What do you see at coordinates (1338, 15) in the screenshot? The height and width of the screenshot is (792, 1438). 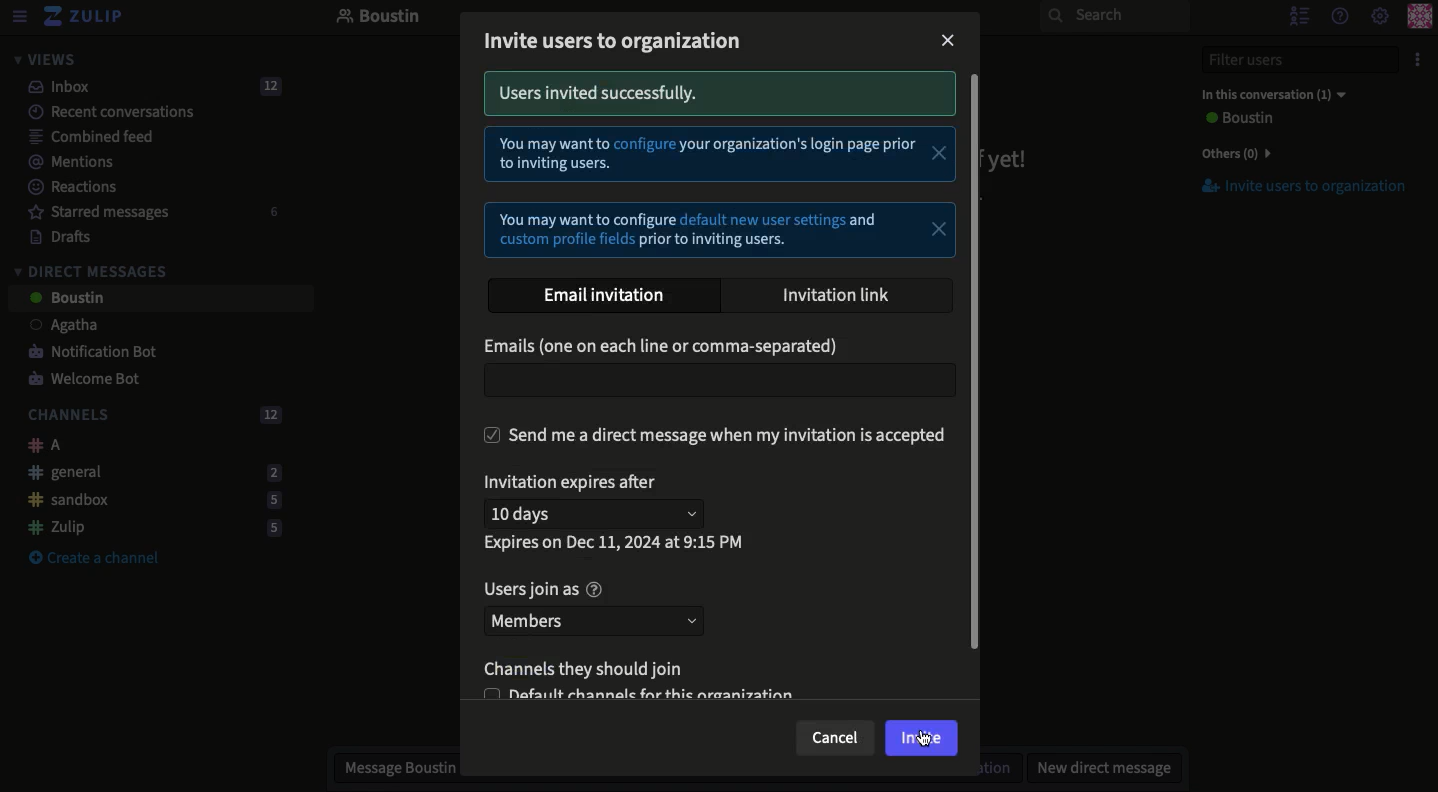 I see `Help` at bounding box center [1338, 15].